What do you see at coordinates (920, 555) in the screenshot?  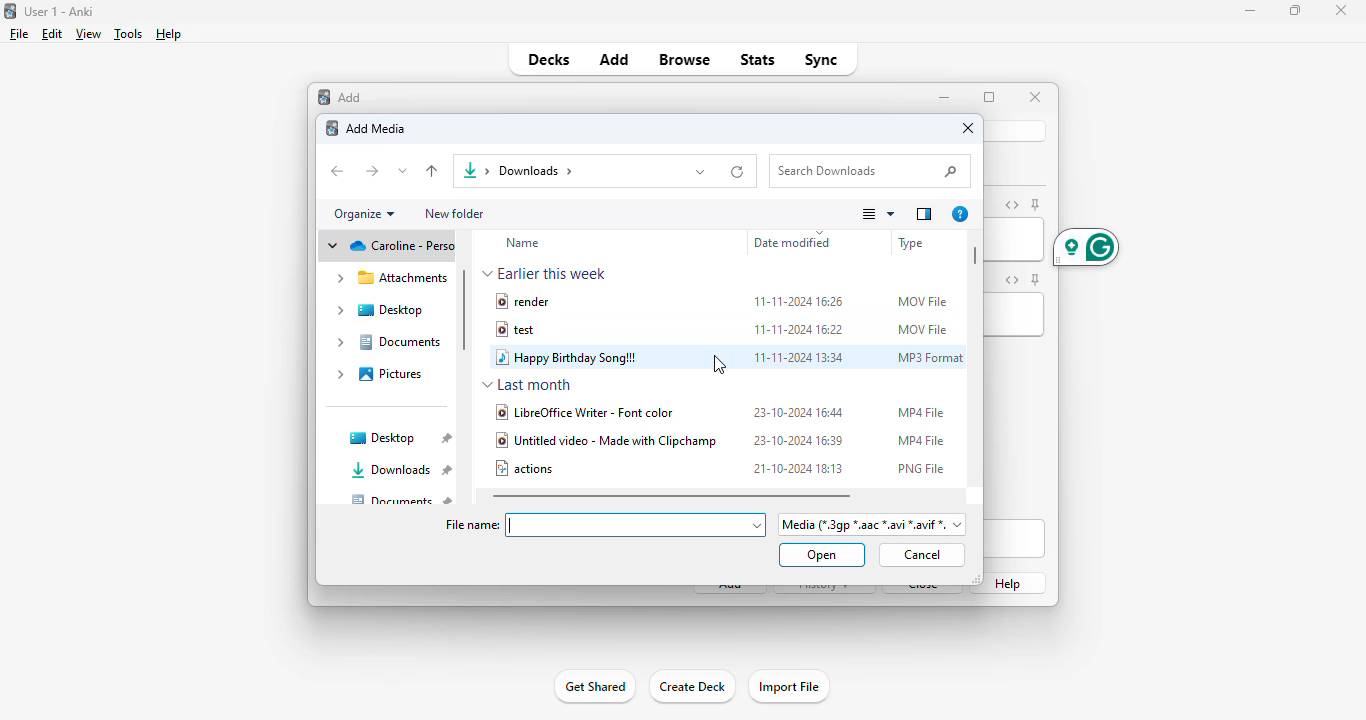 I see `cancel` at bounding box center [920, 555].